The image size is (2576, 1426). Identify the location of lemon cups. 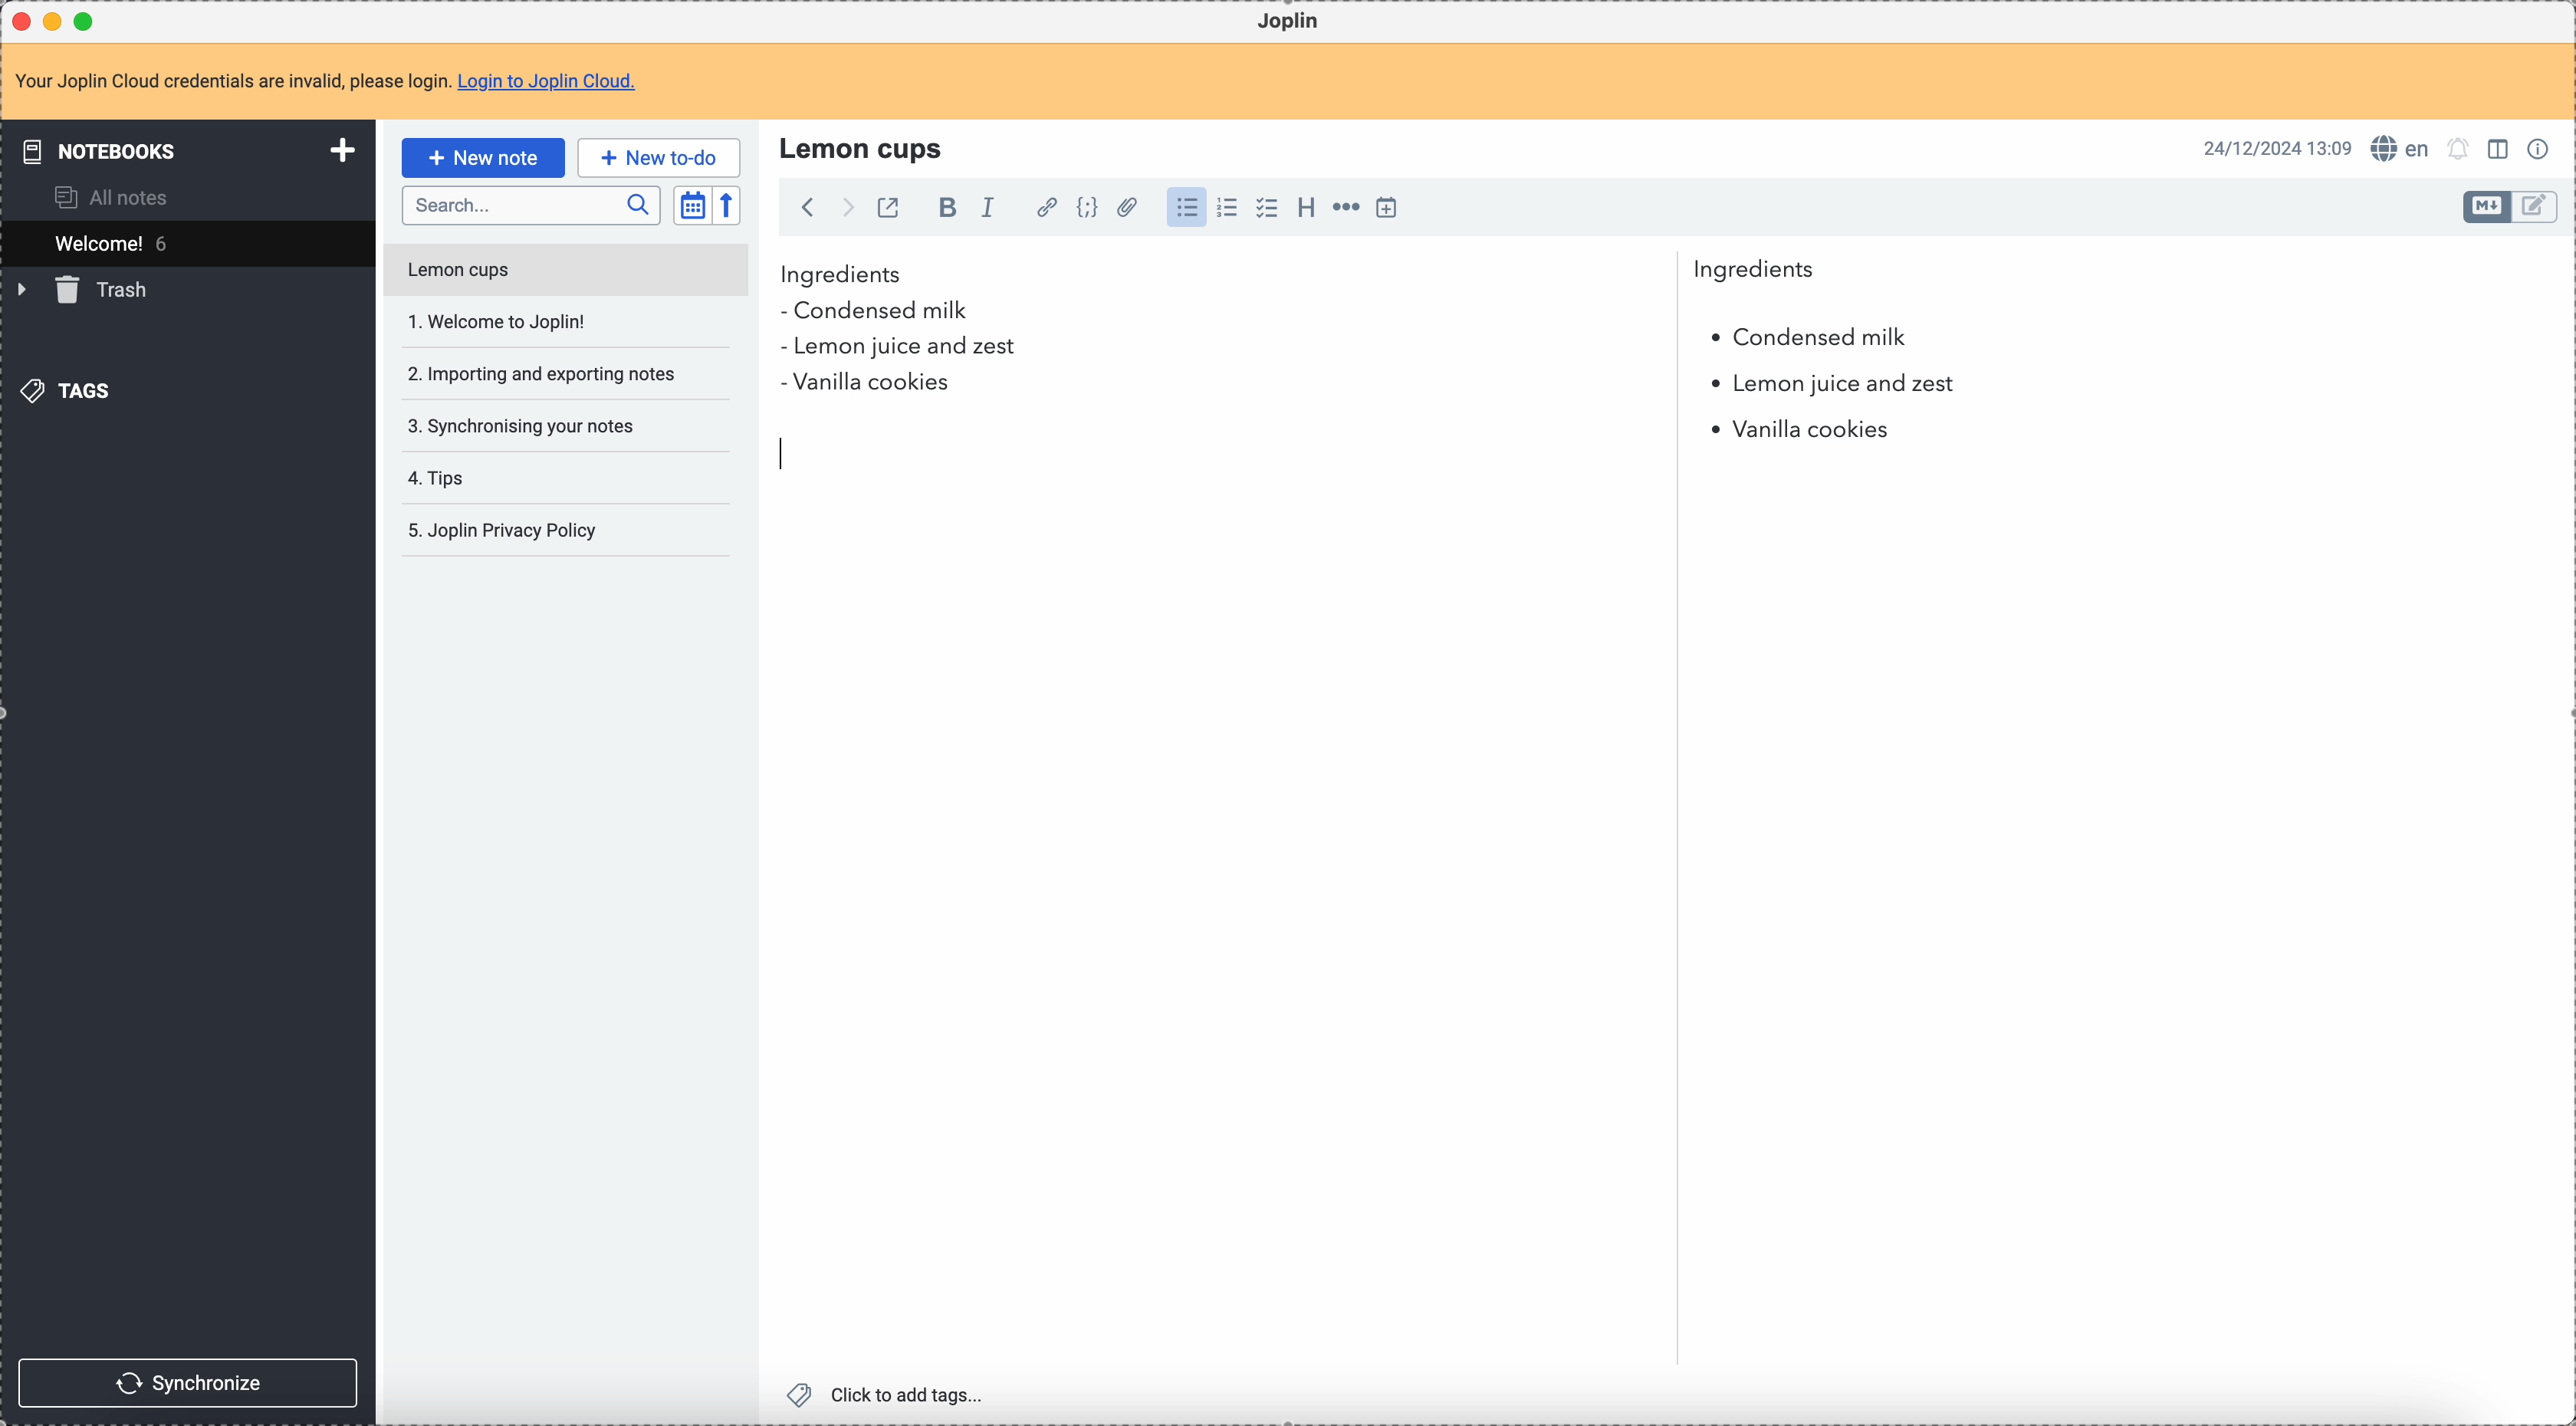
(564, 274).